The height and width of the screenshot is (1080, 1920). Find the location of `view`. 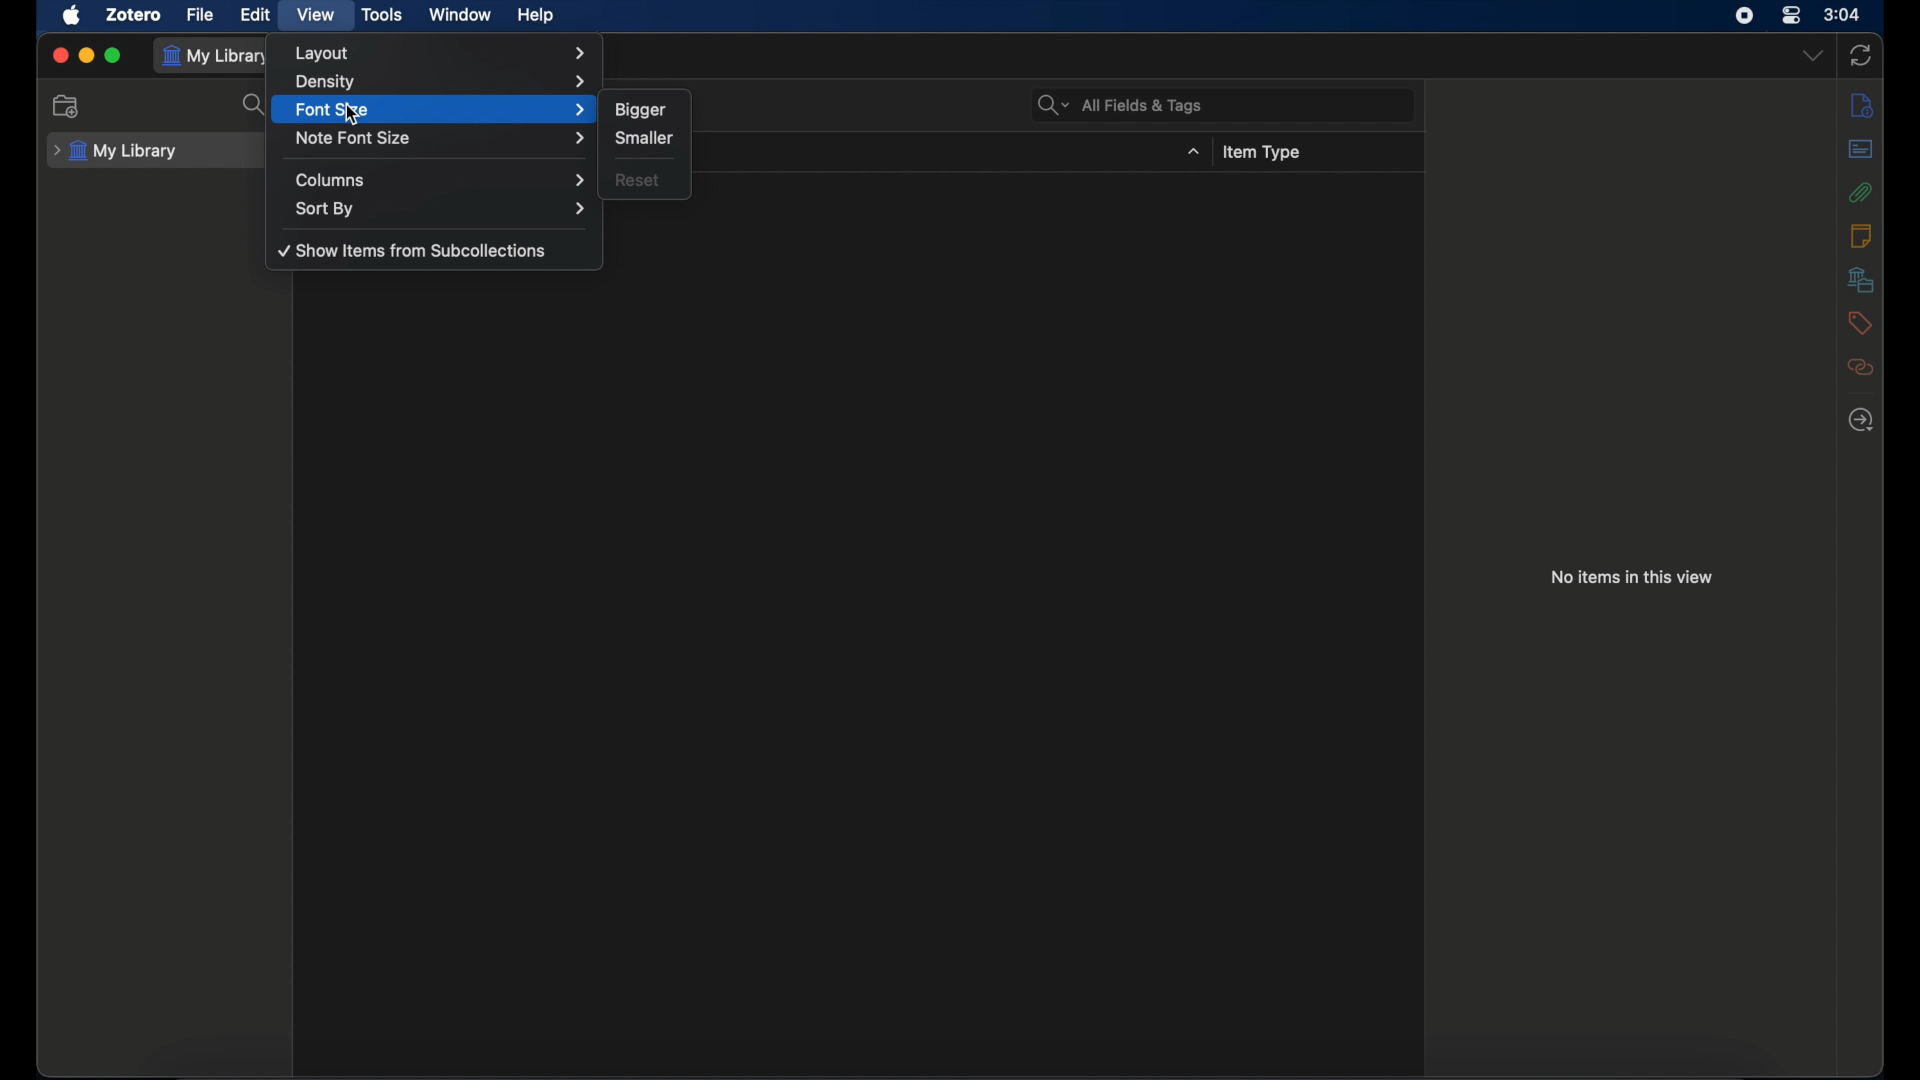

view is located at coordinates (318, 15).